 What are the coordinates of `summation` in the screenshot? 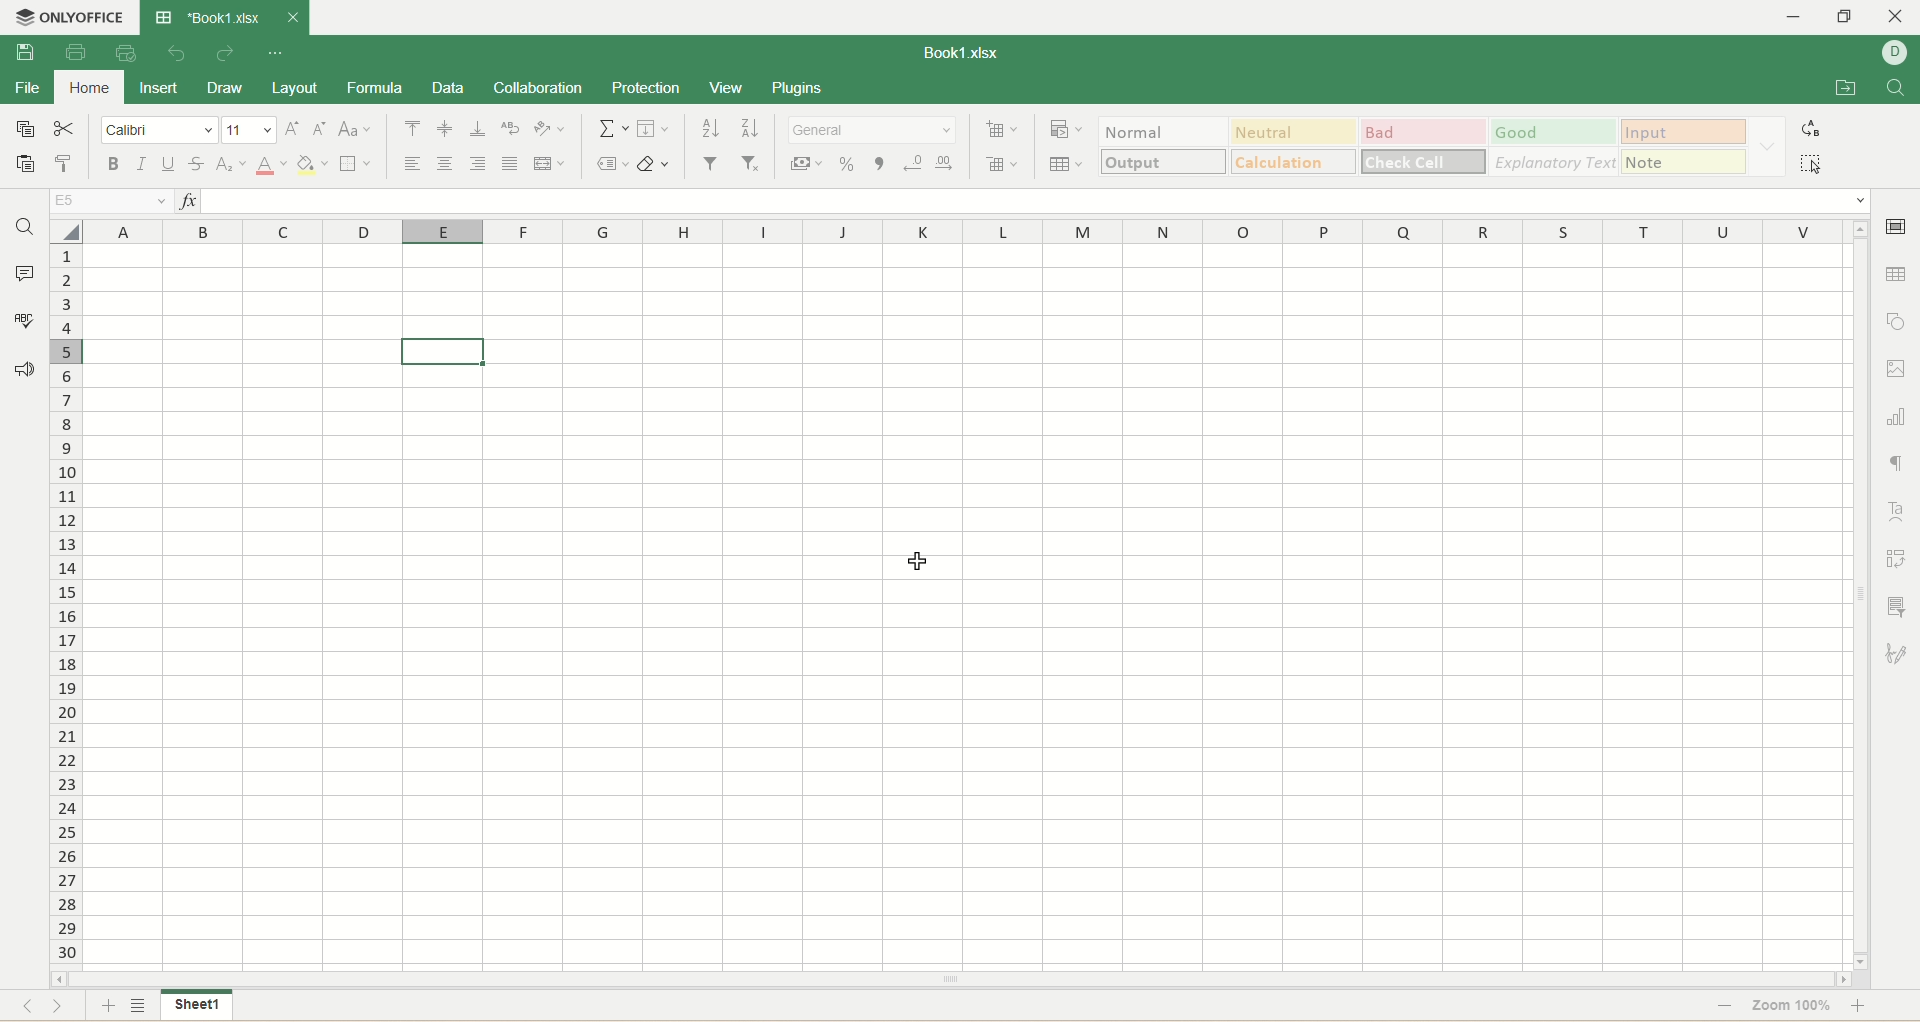 It's located at (616, 128).